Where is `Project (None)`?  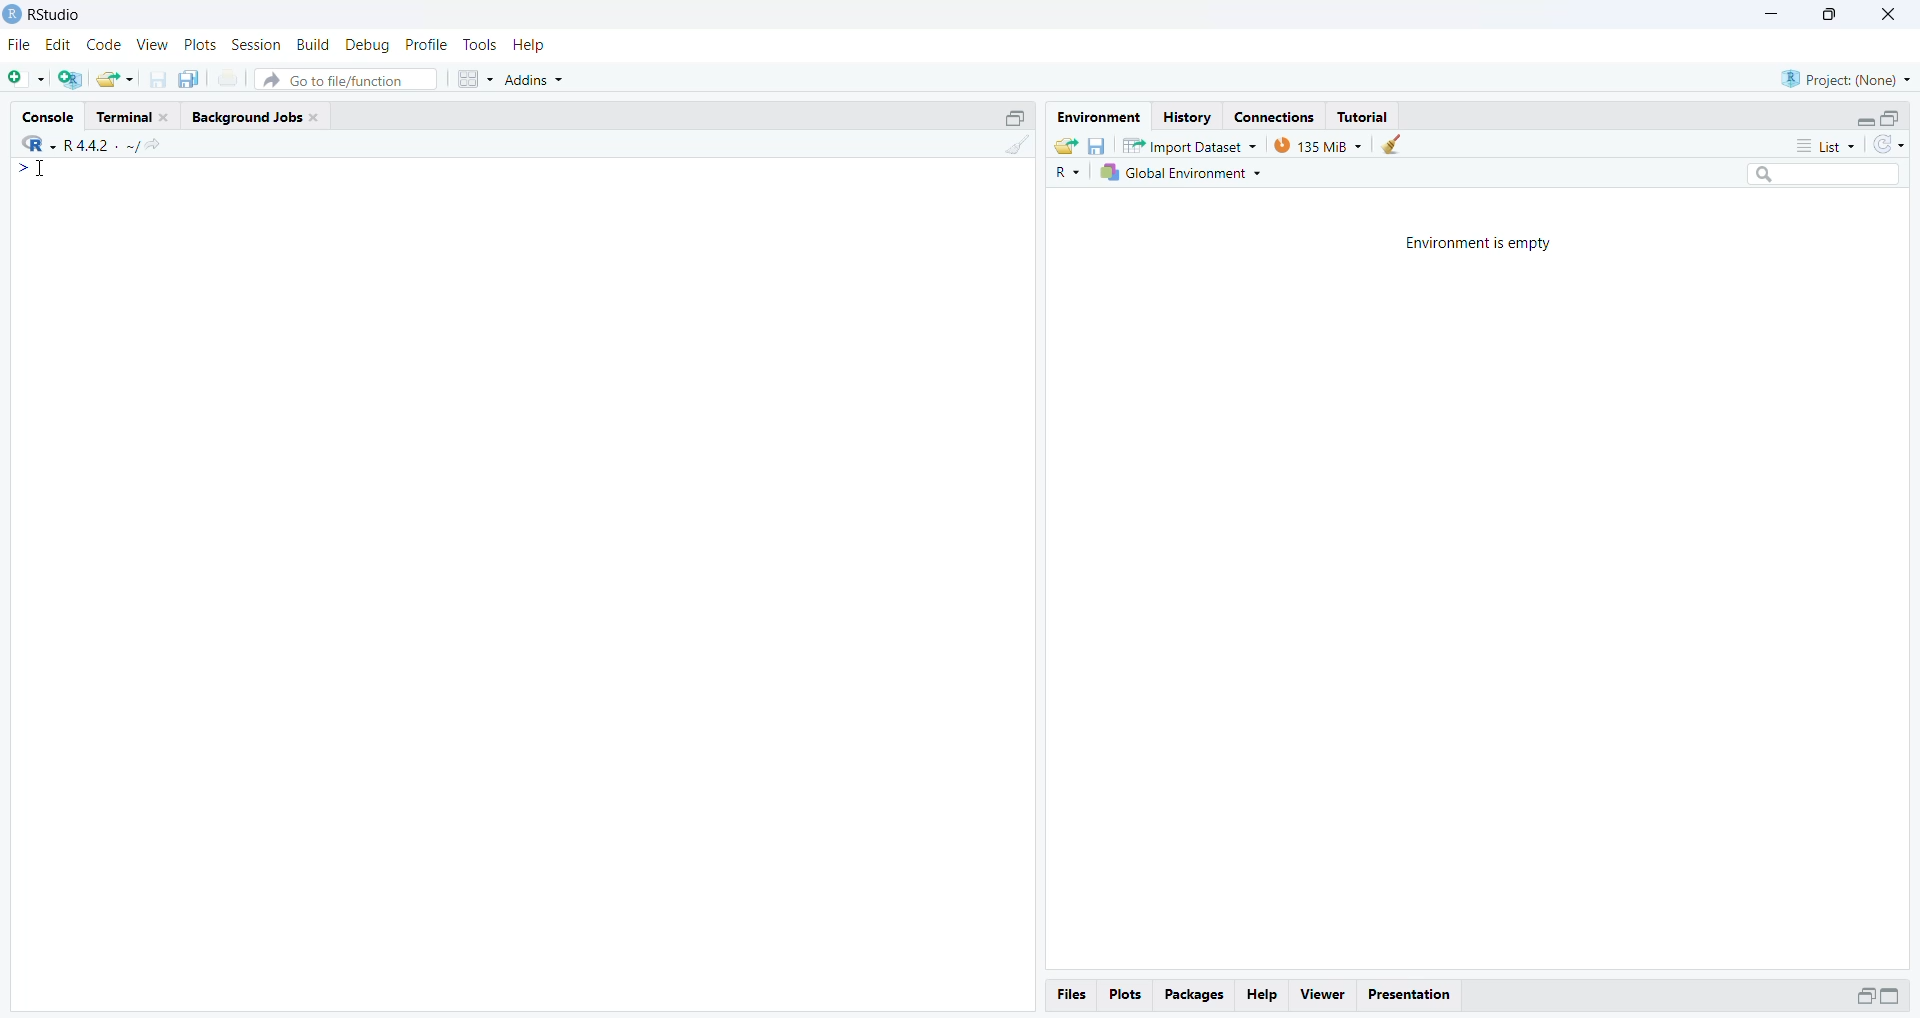
Project (None) is located at coordinates (1848, 78).